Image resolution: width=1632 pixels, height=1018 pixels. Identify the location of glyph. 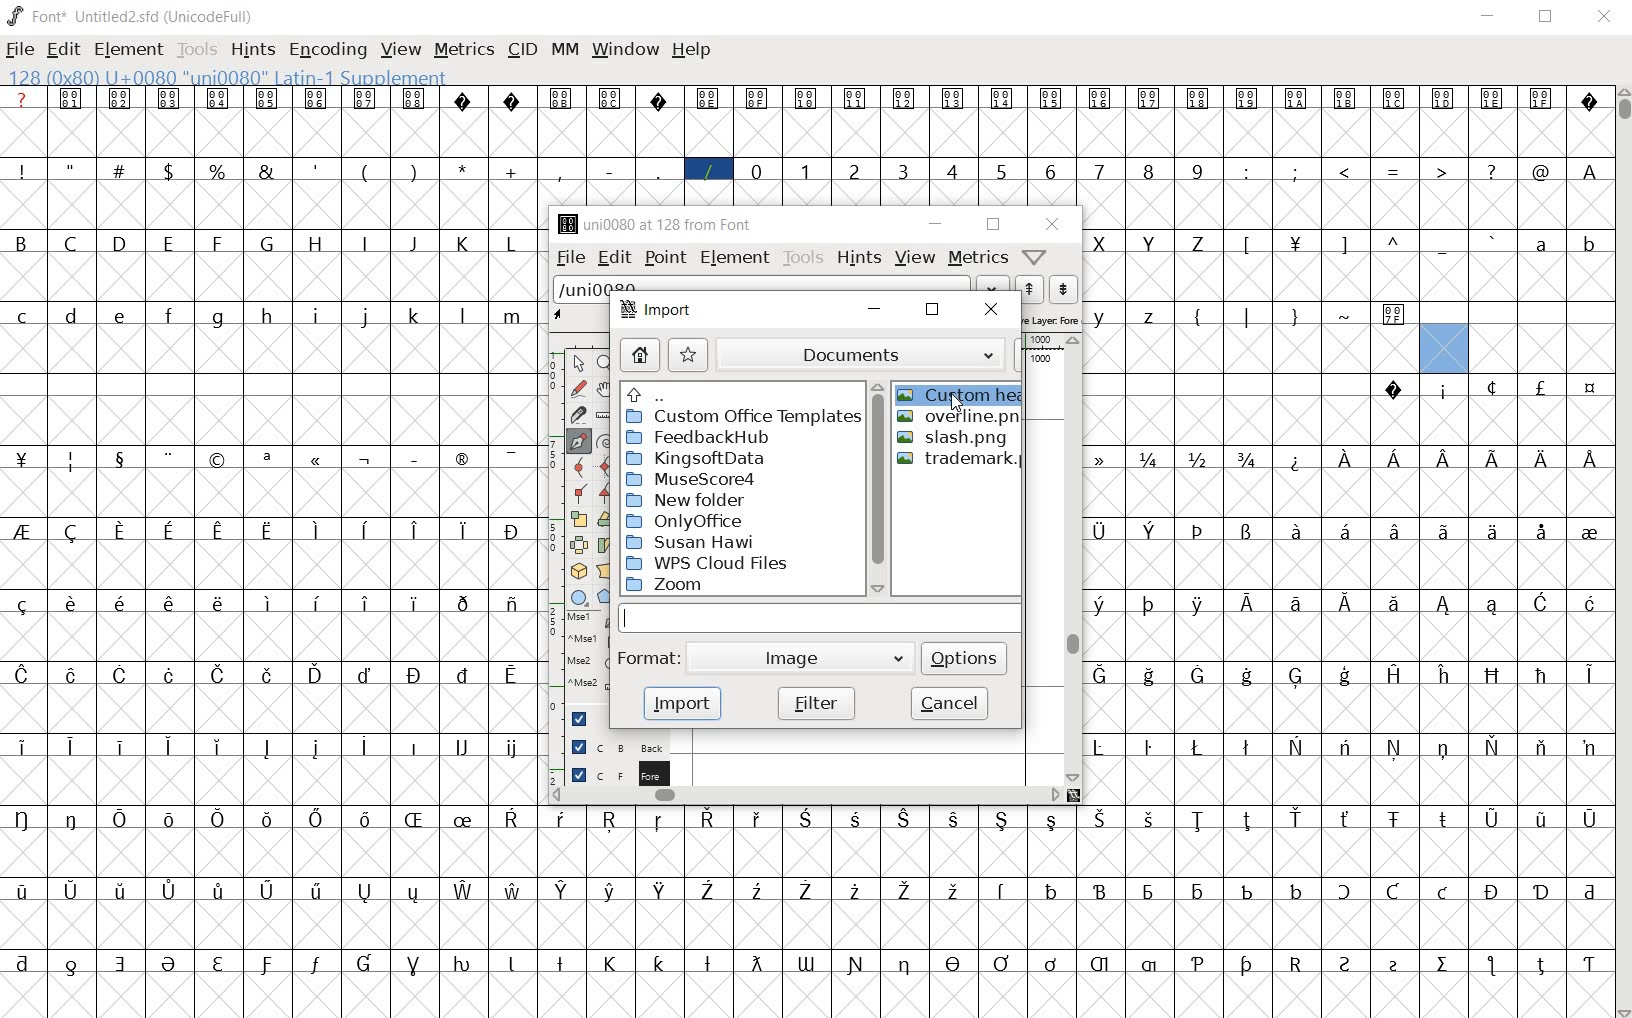
(1395, 531).